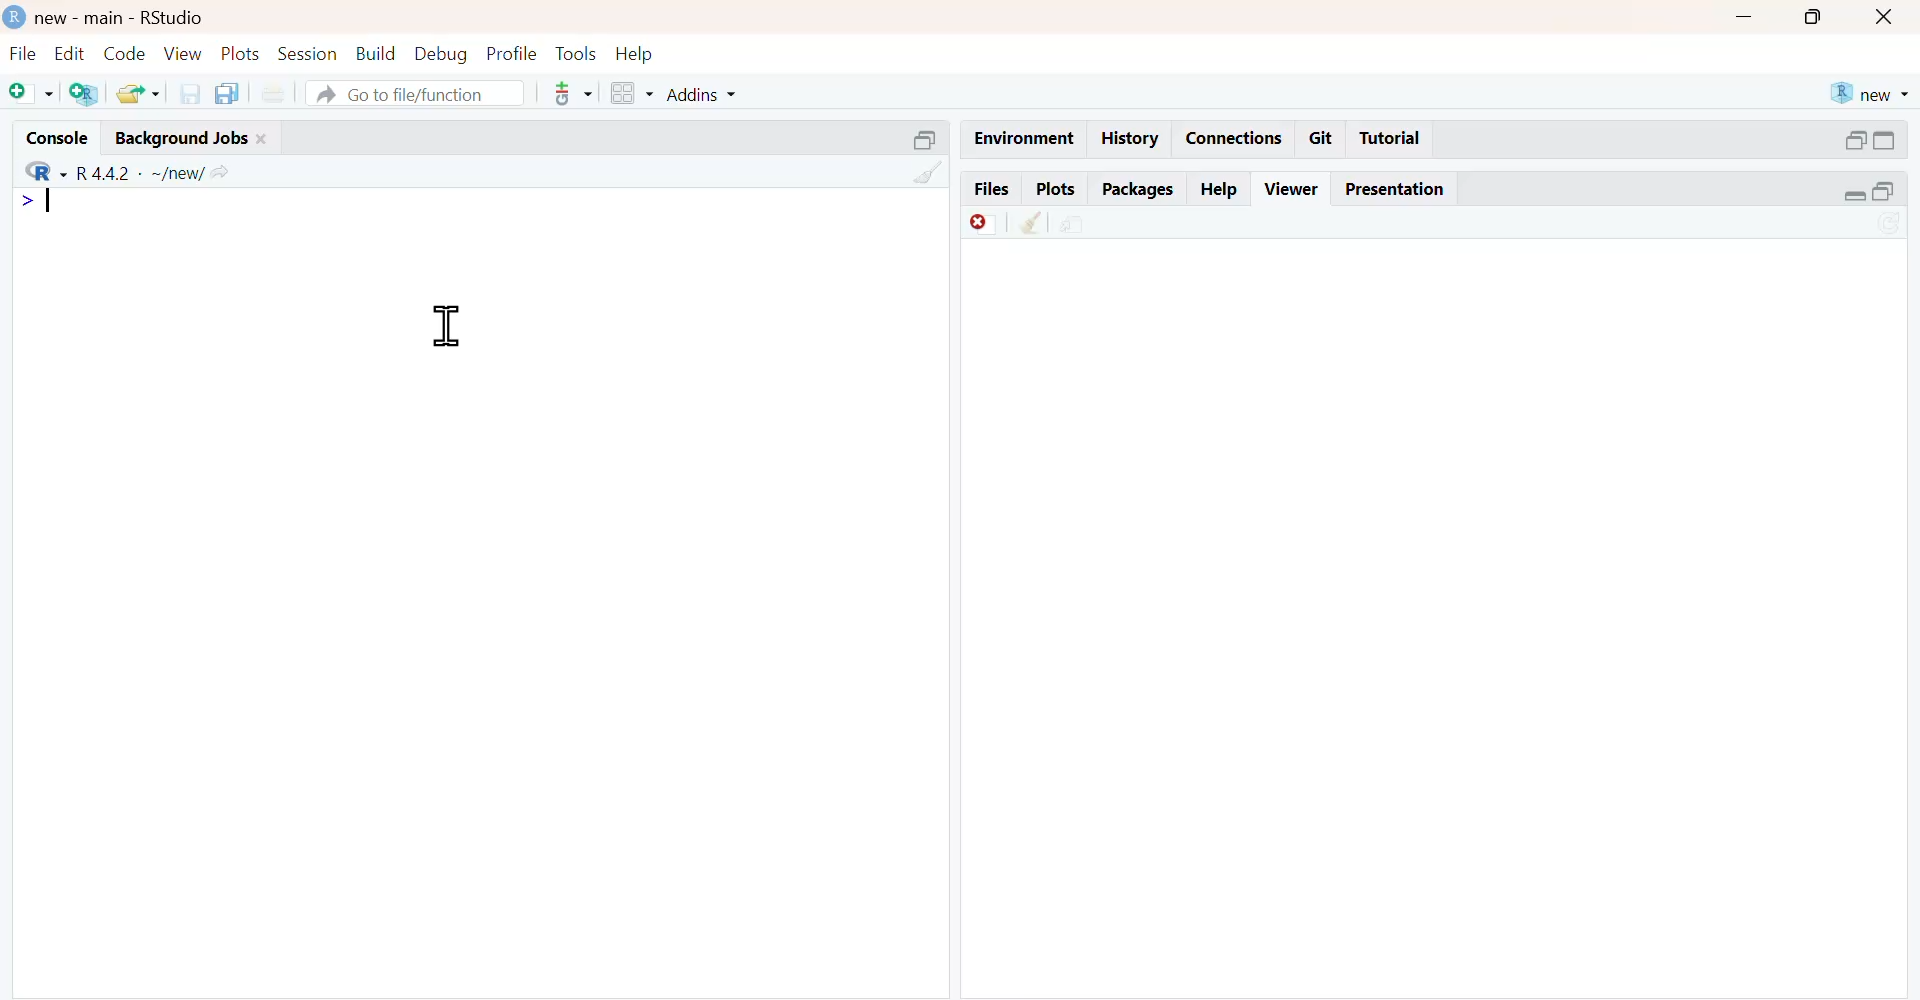 This screenshot has width=1920, height=1000. Describe the element at coordinates (1854, 196) in the screenshot. I see `expand/collapse` at that location.